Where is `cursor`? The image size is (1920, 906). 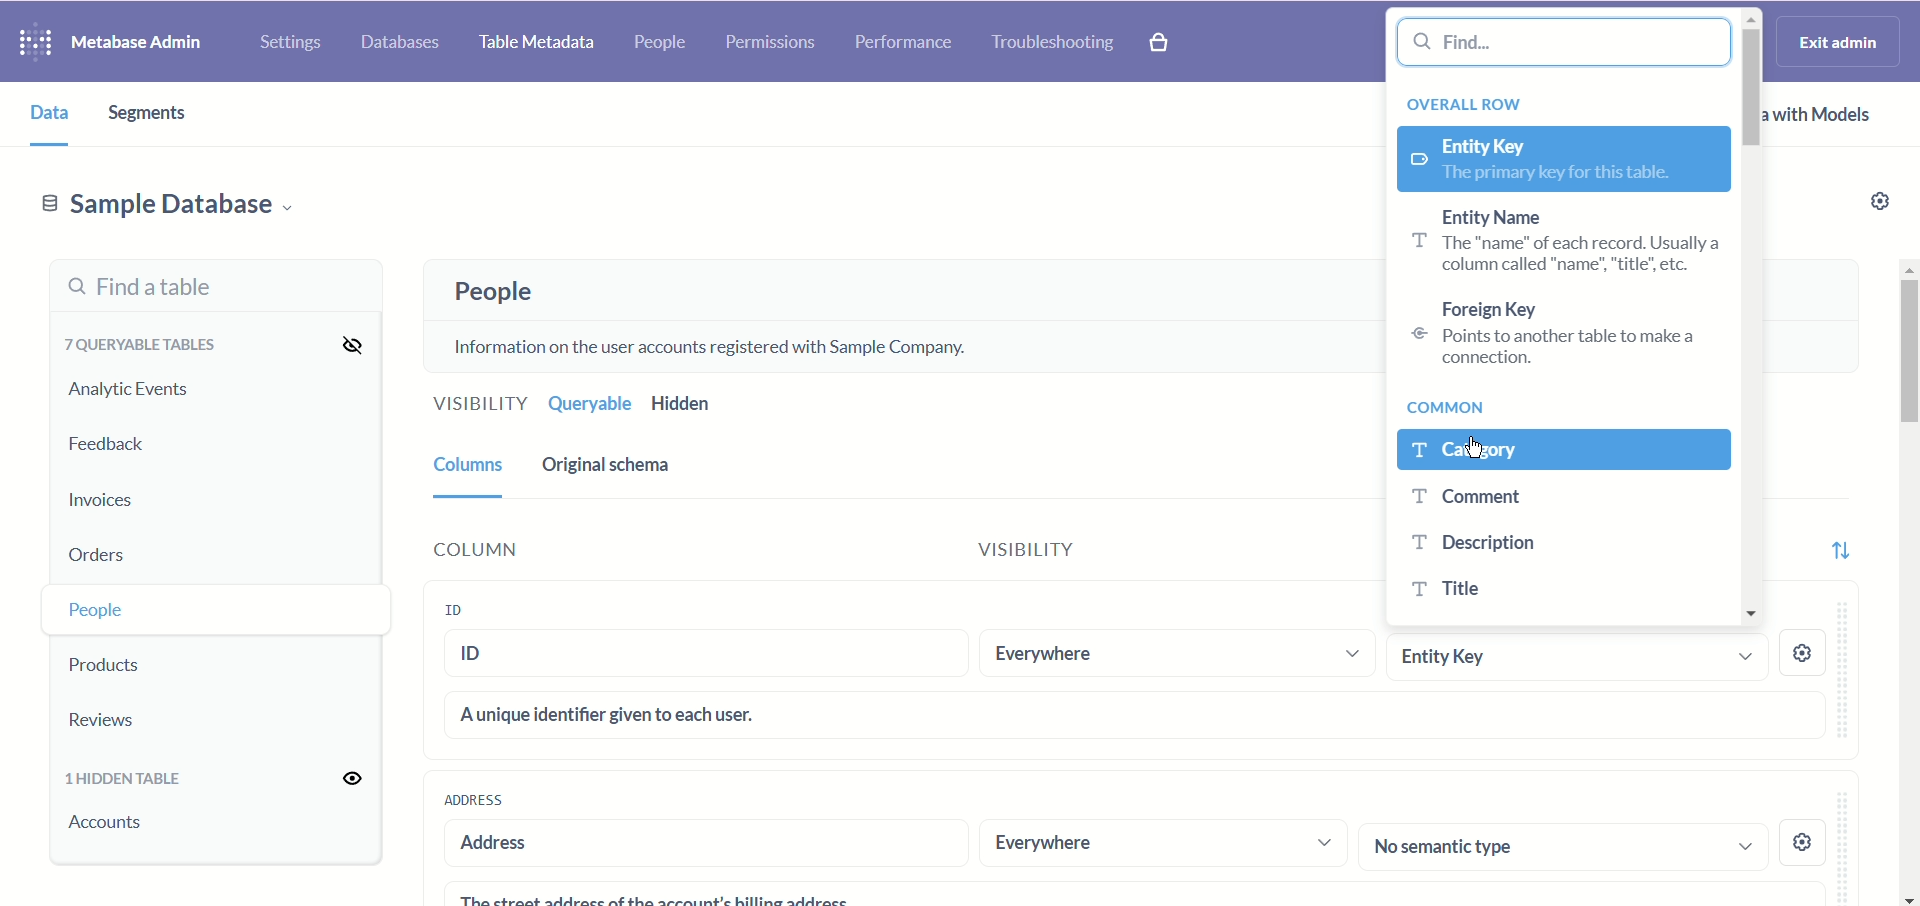 cursor is located at coordinates (1475, 452).